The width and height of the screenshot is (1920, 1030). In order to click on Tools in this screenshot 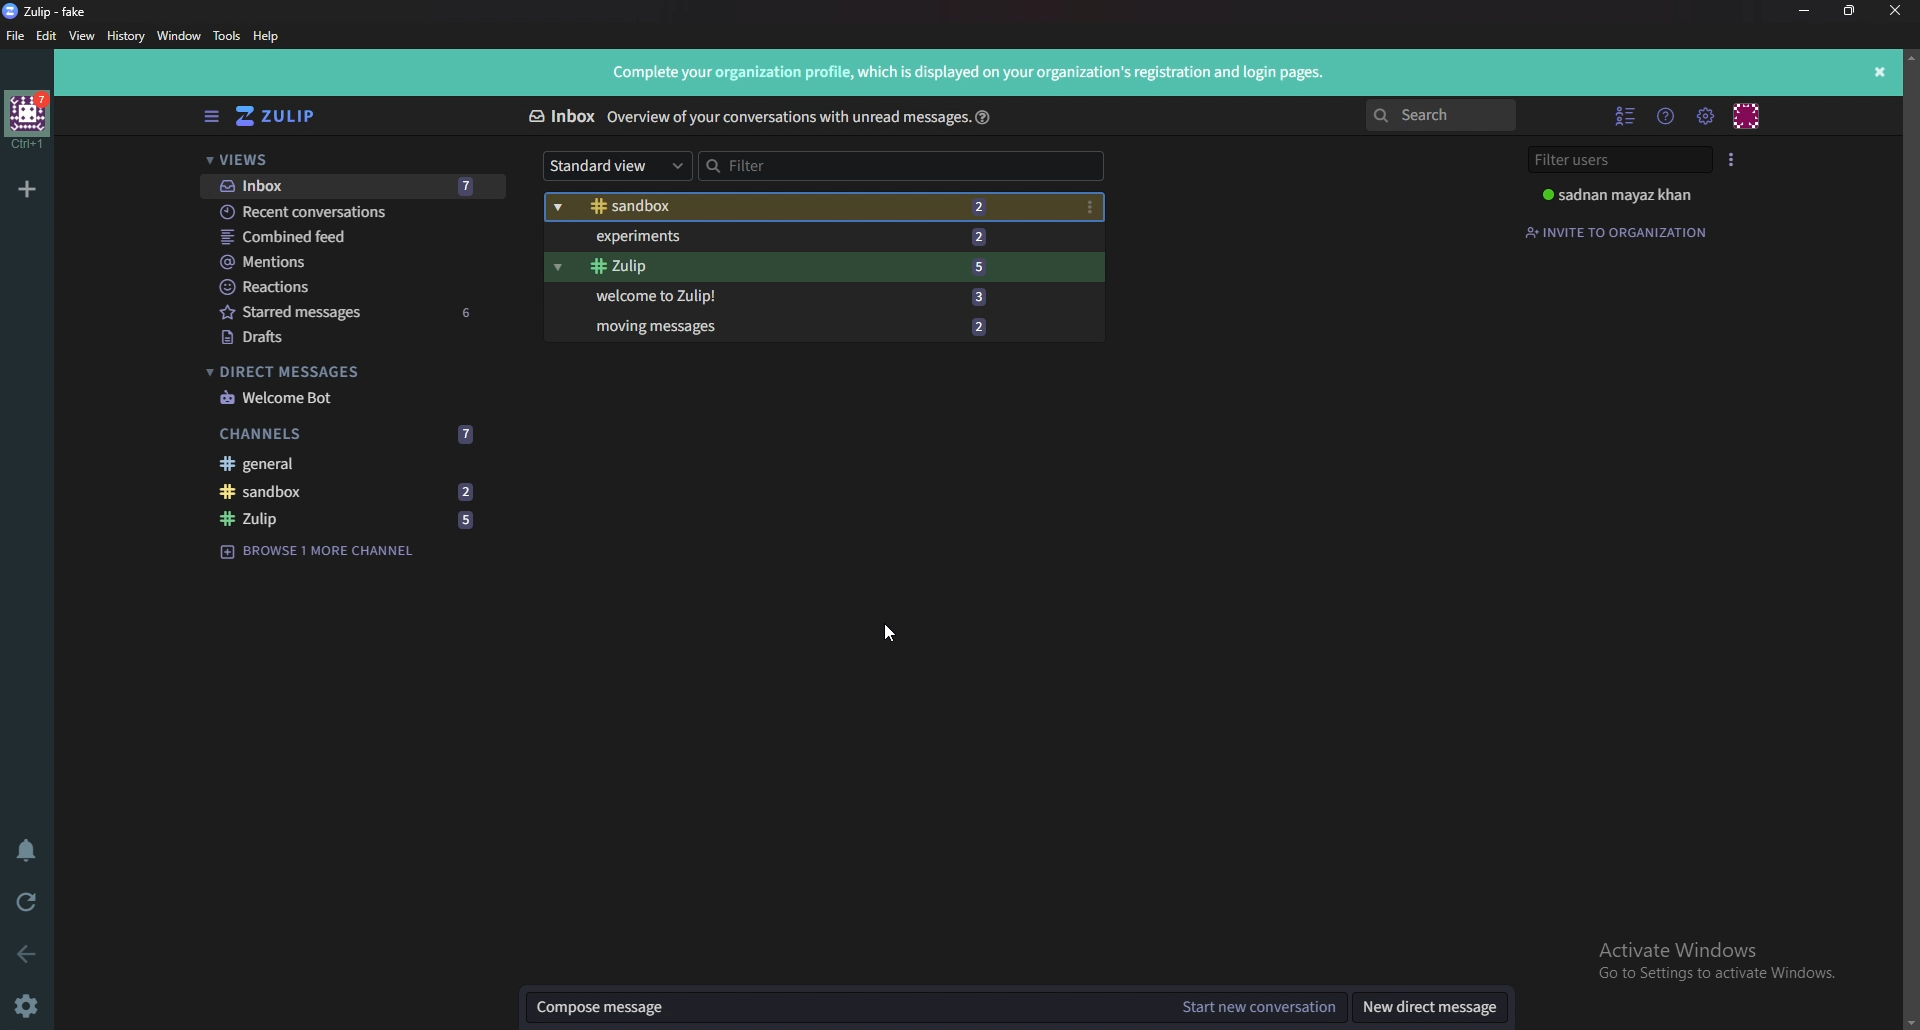, I will do `click(225, 37)`.